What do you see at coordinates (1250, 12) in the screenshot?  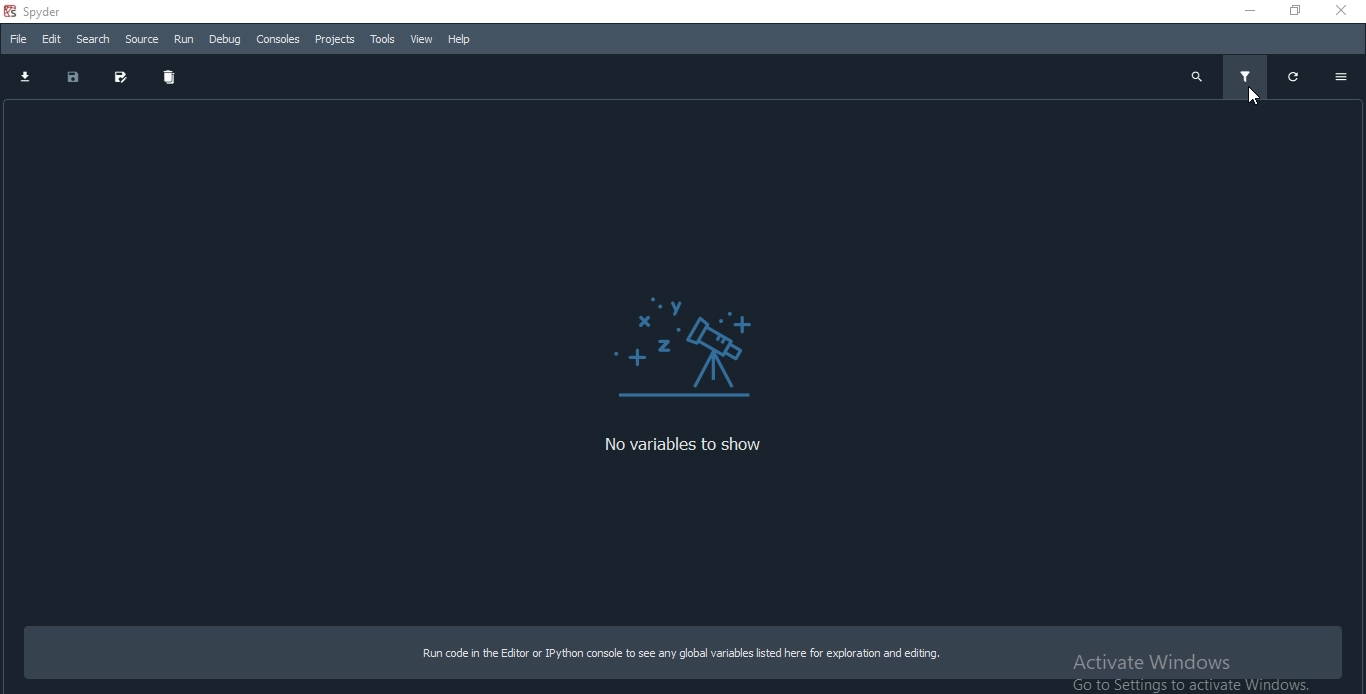 I see `Minimise` at bounding box center [1250, 12].